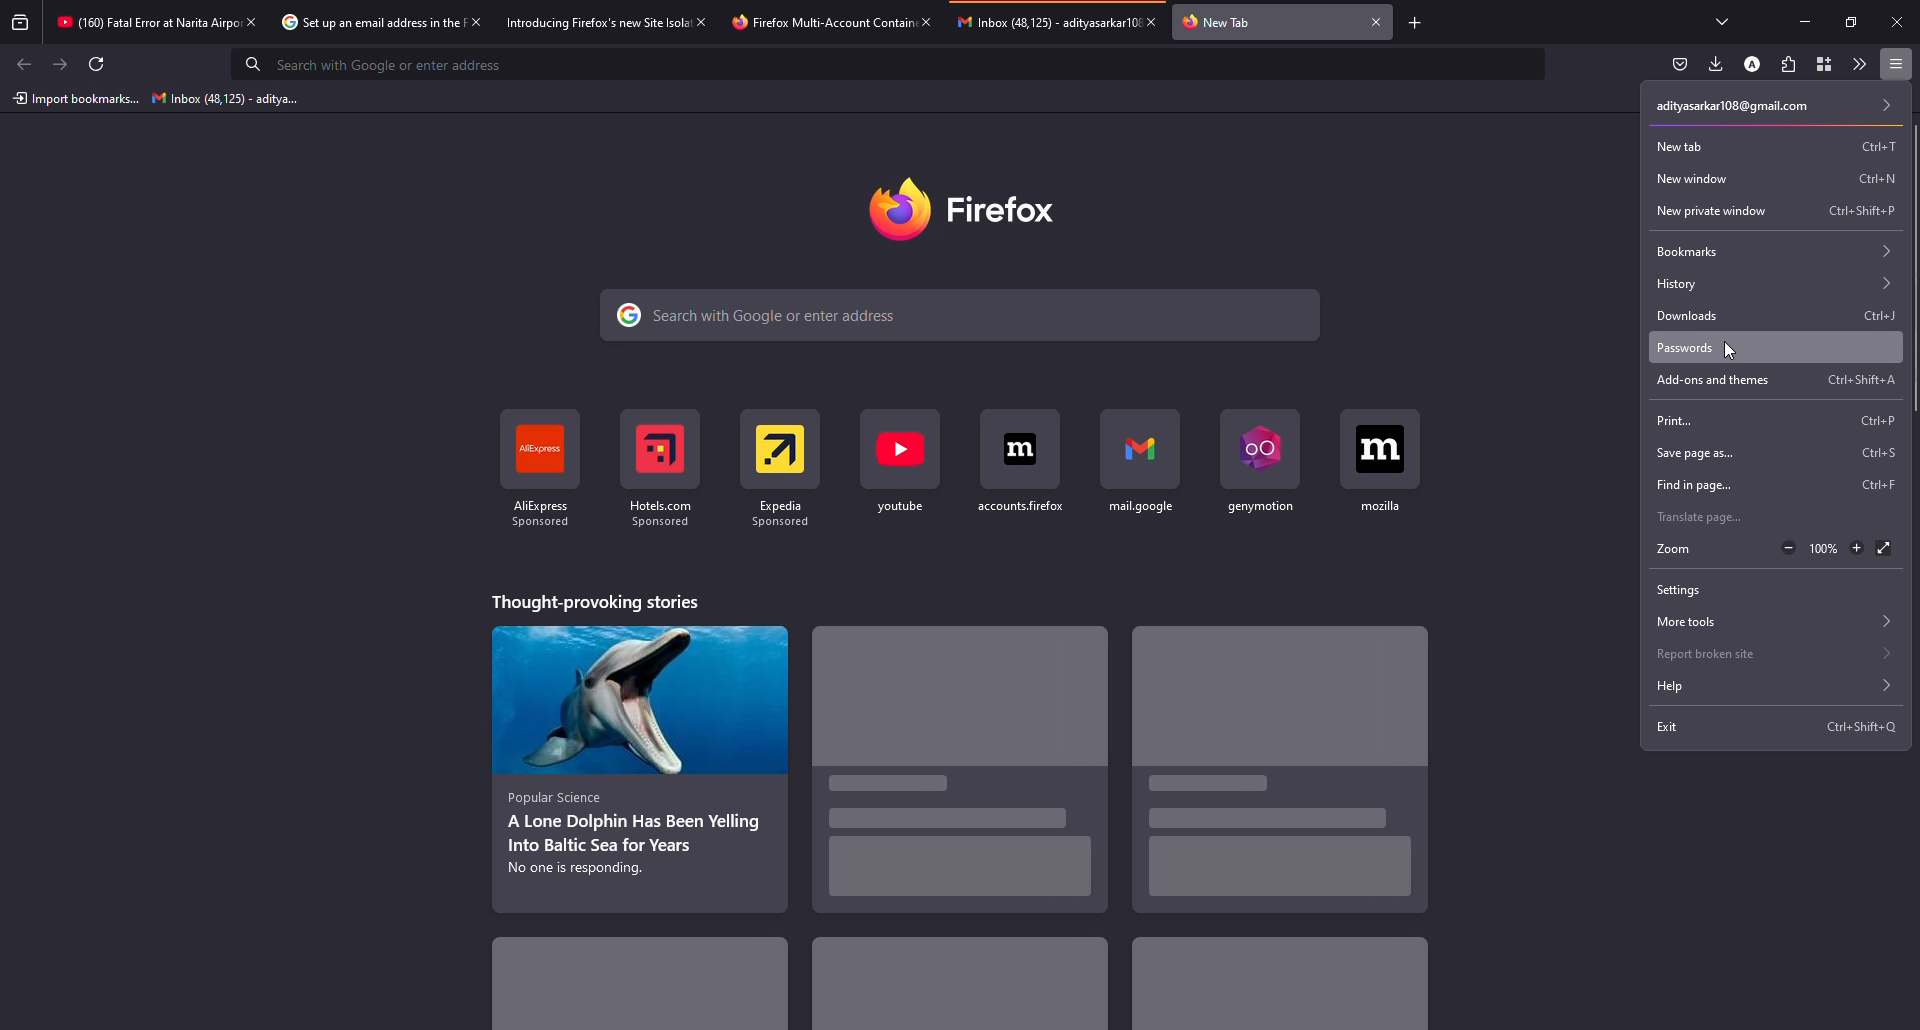 The height and width of the screenshot is (1030, 1920). I want to click on full screen, so click(1885, 550).